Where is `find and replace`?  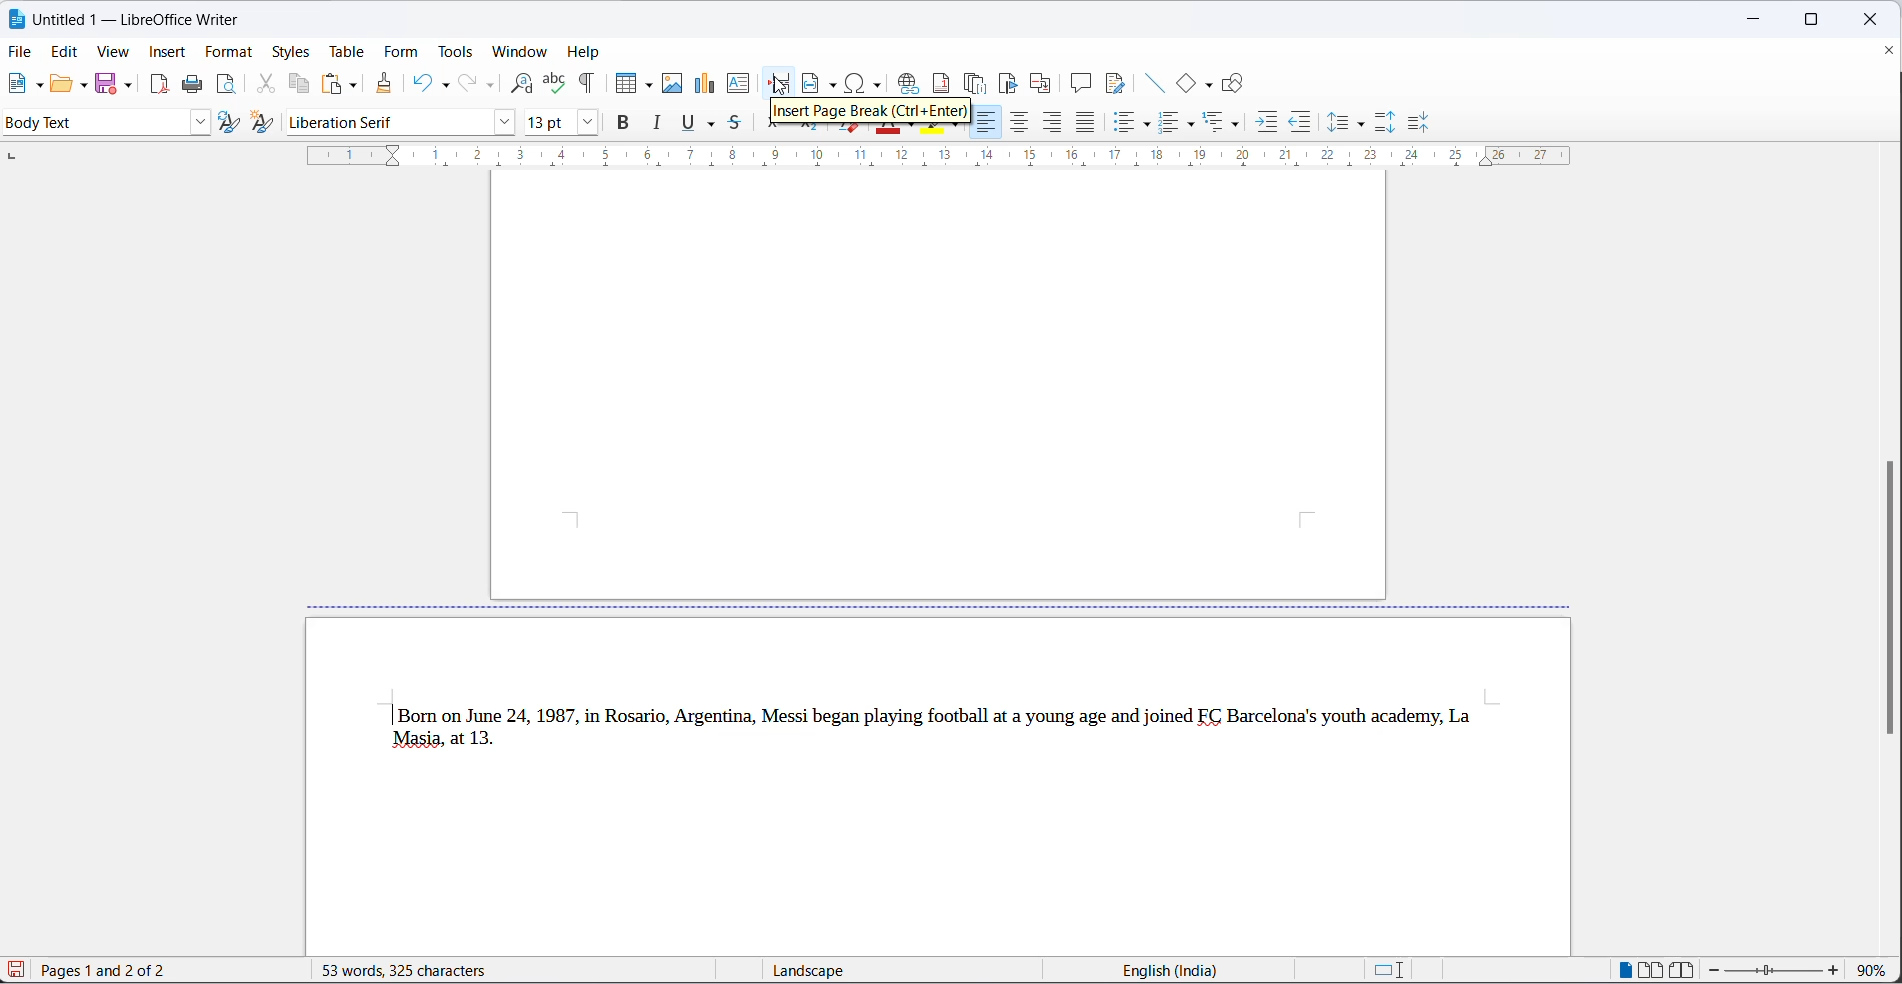 find and replace is located at coordinates (521, 85).